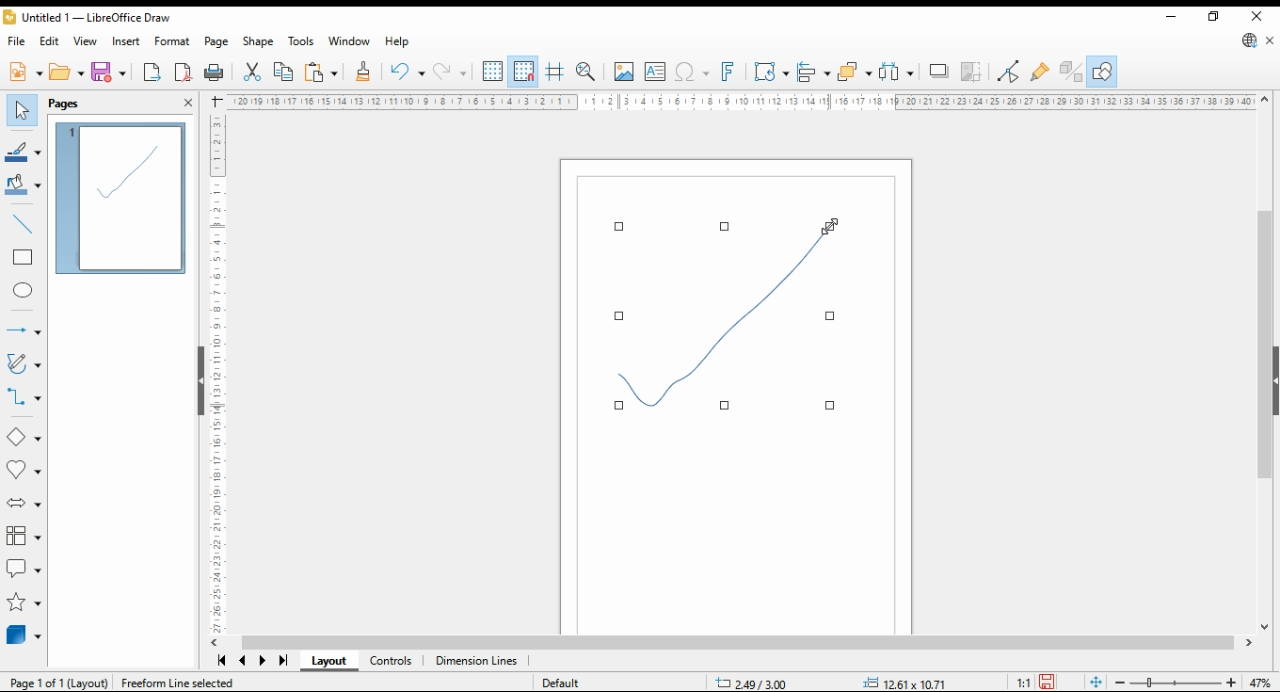  Describe the element at coordinates (392, 661) in the screenshot. I see `controls` at that location.